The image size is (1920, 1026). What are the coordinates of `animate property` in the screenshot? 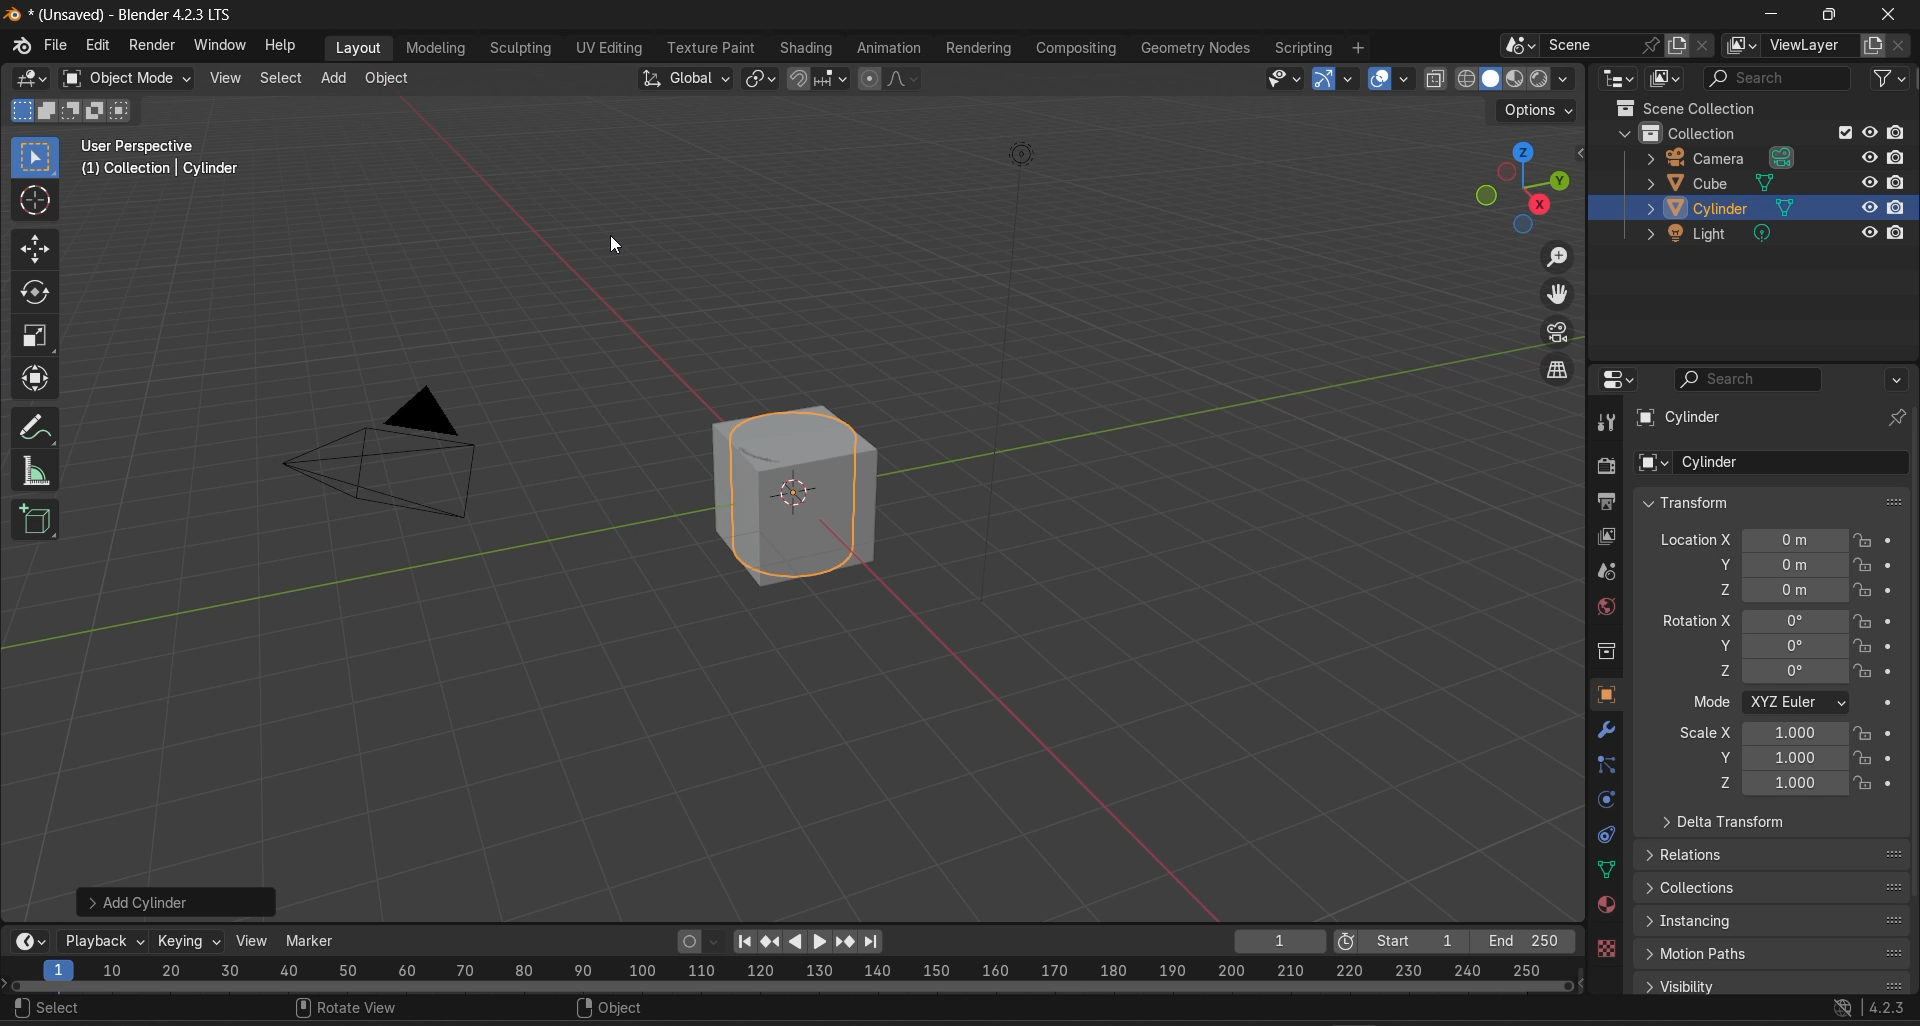 It's located at (1892, 784).